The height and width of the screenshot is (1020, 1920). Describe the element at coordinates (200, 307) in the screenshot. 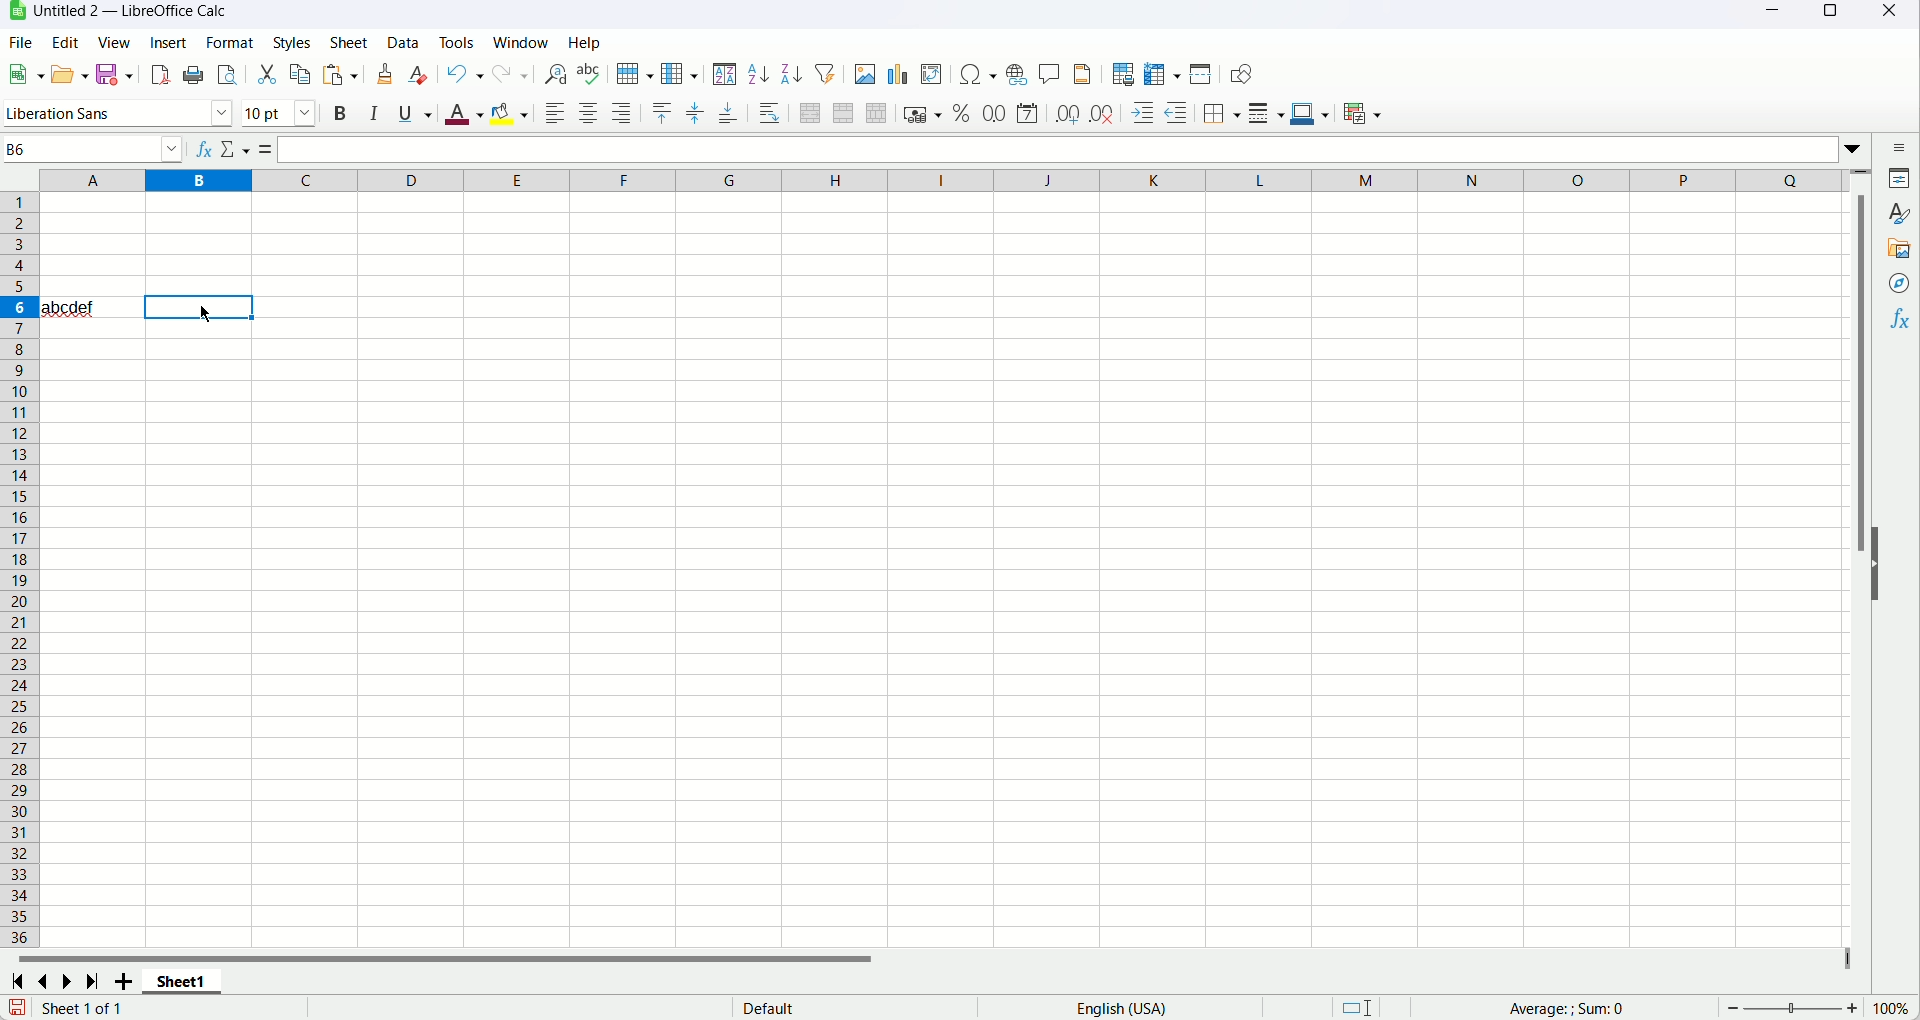

I see `selected cell` at that location.